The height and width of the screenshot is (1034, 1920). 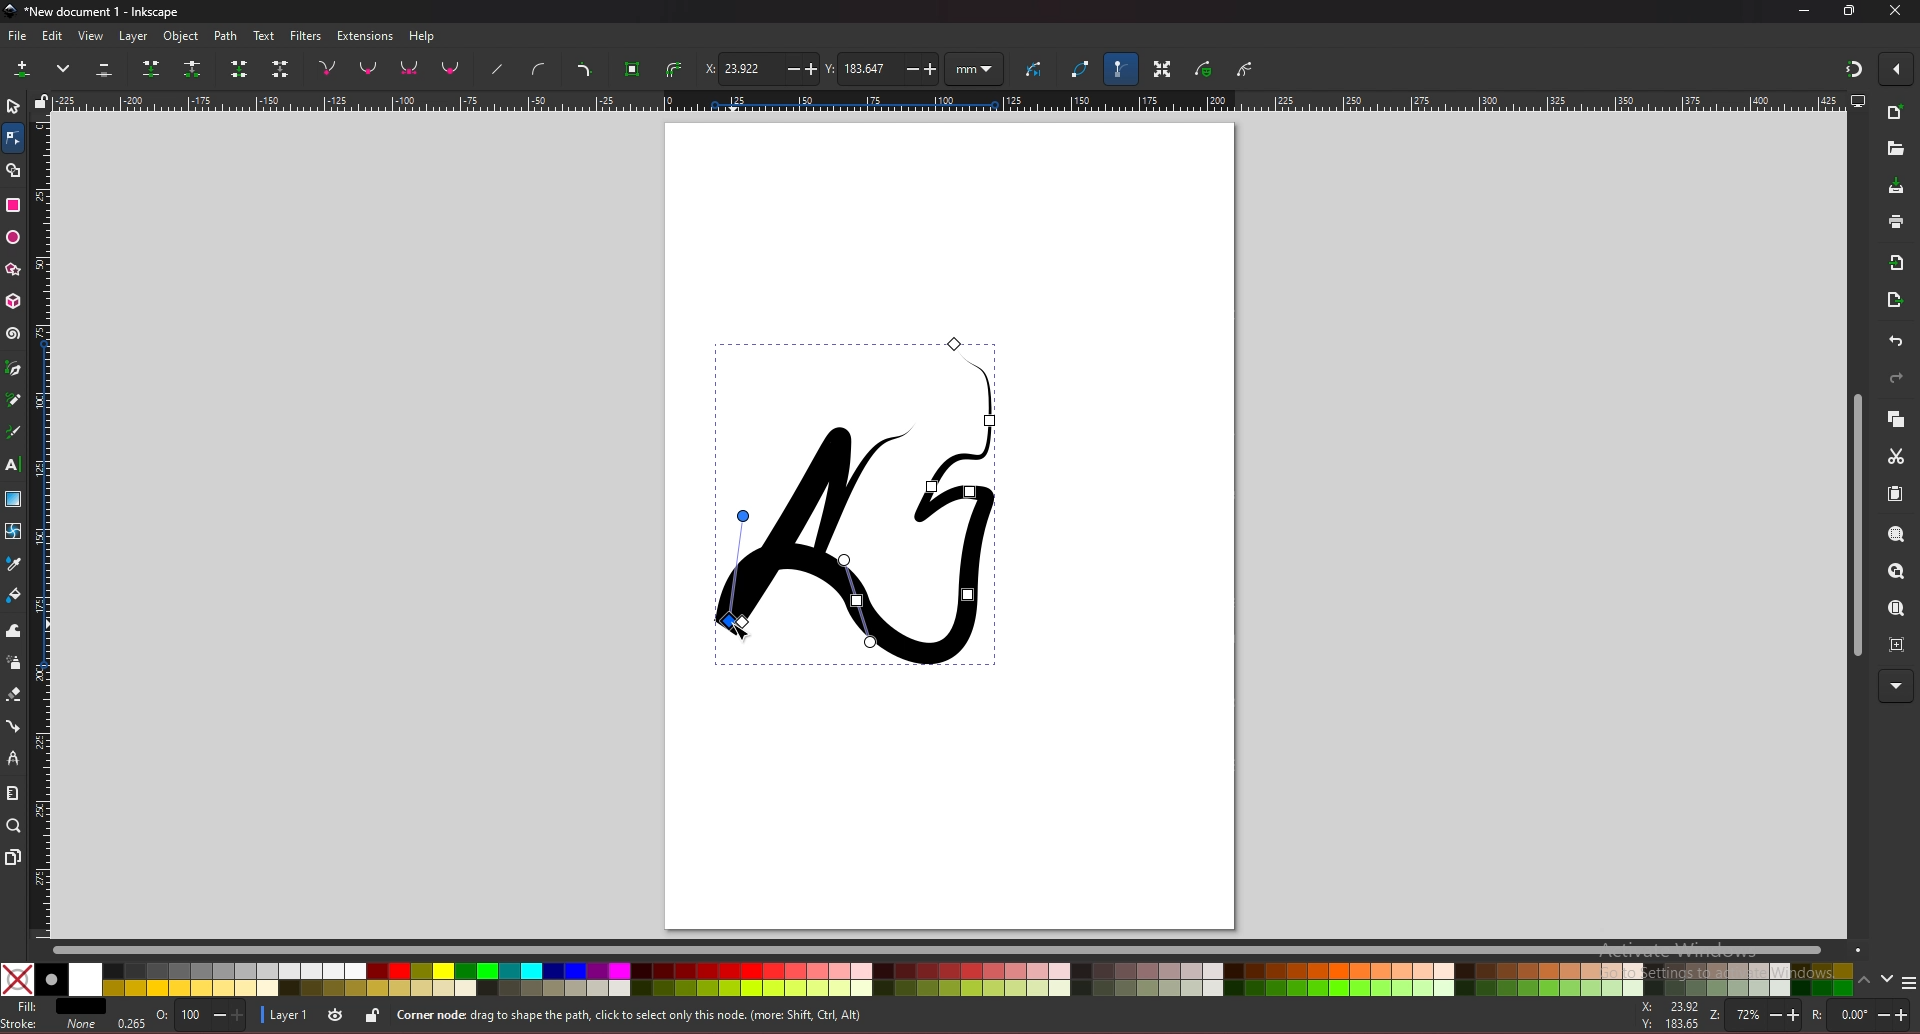 I want to click on 3d box, so click(x=14, y=302).